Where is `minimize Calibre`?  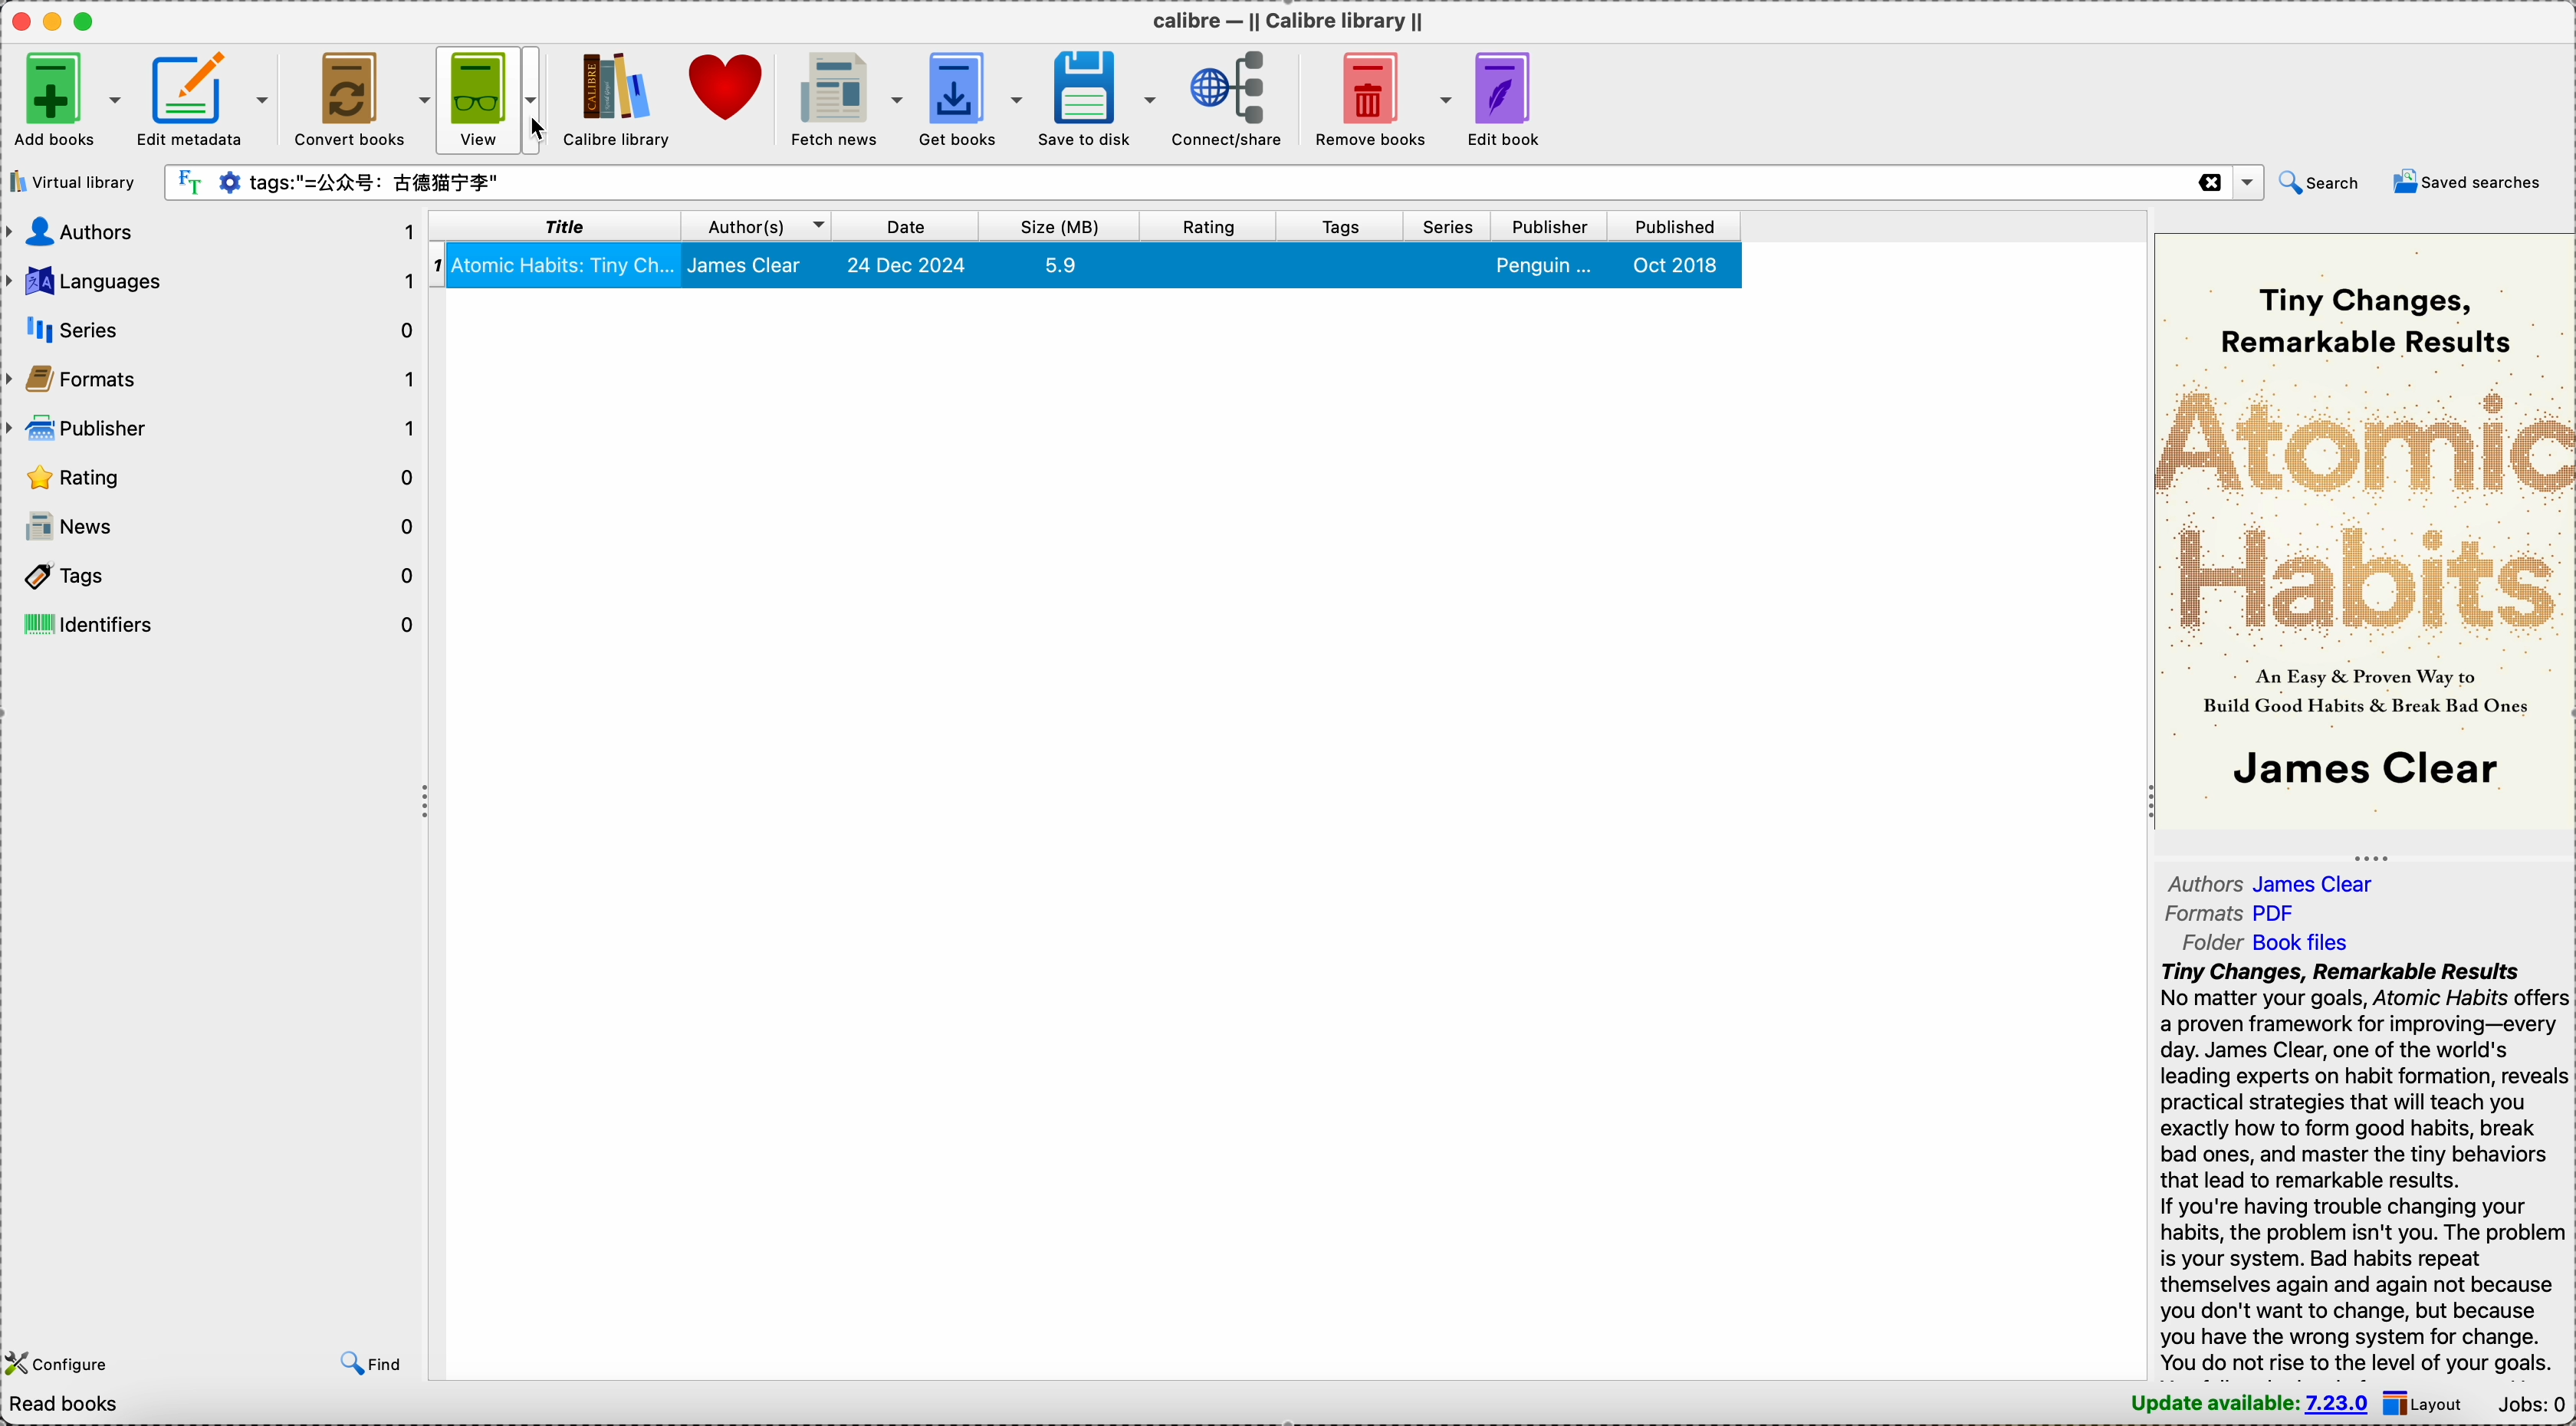
minimize Calibre is located at coordinates (50, 21).